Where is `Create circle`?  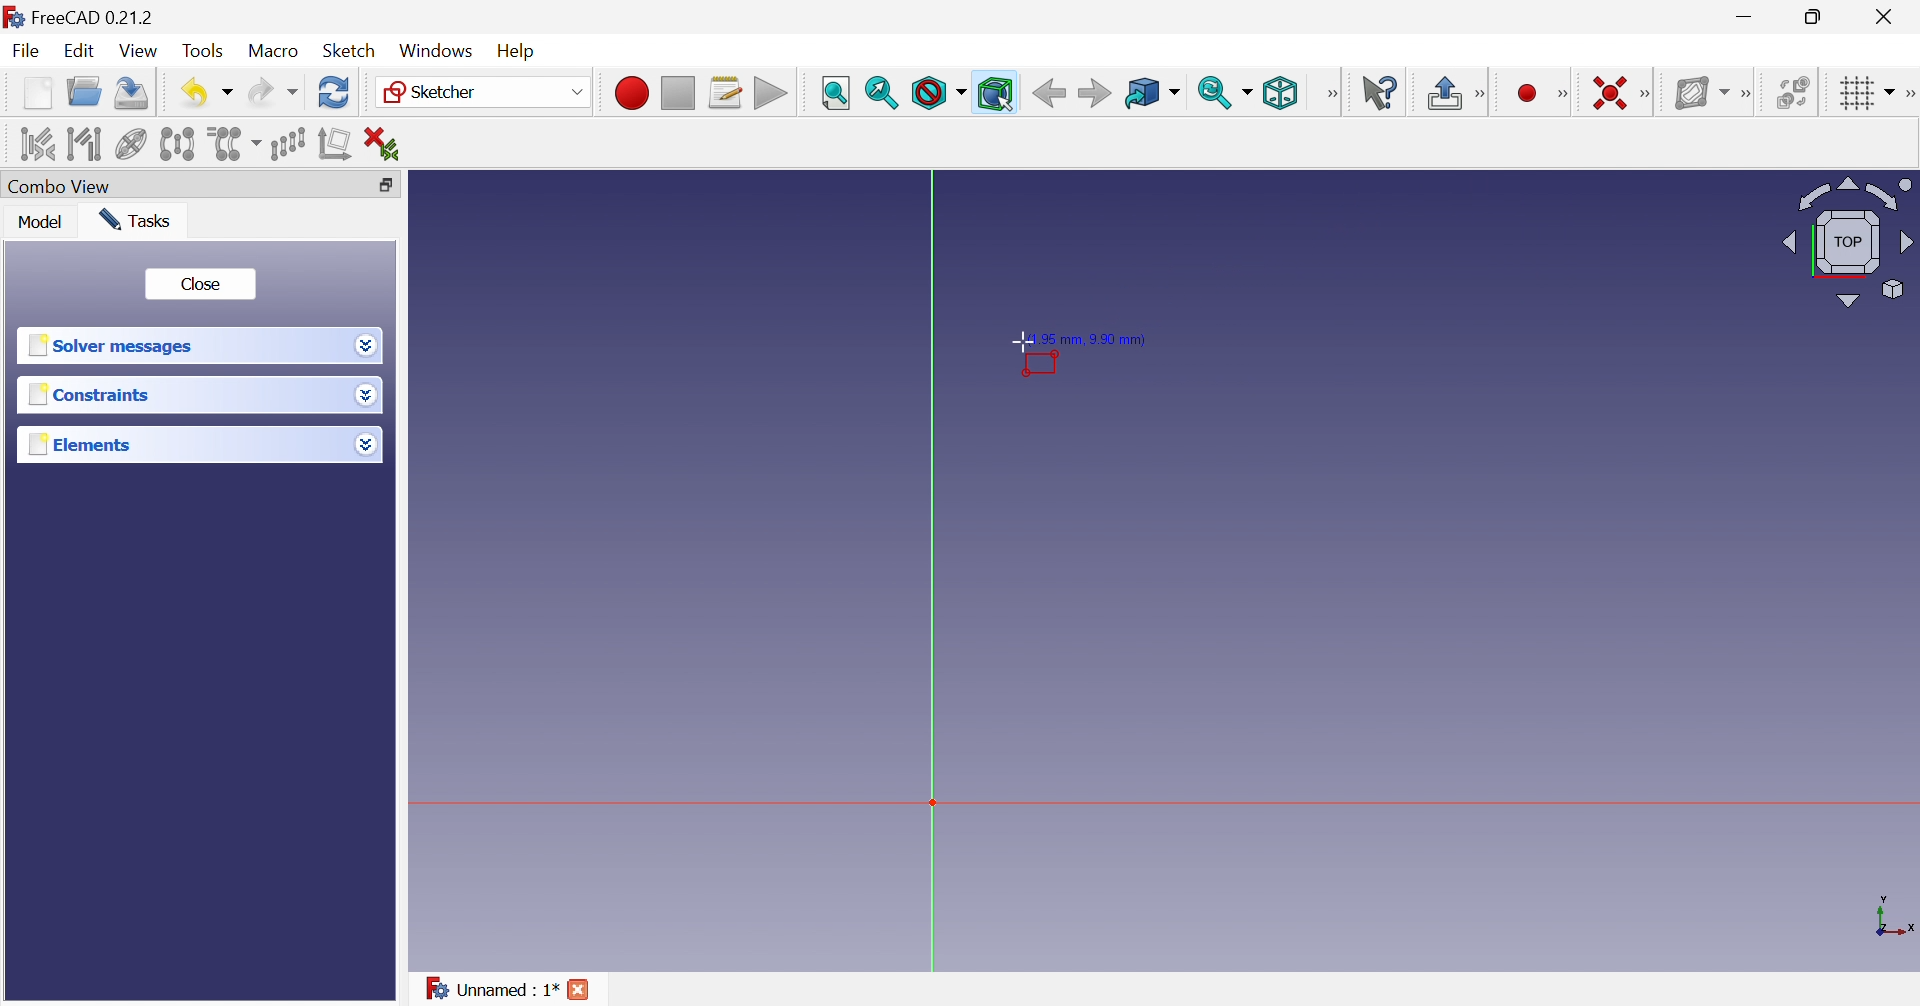
Create circle is located at coordinates (1528, 94).